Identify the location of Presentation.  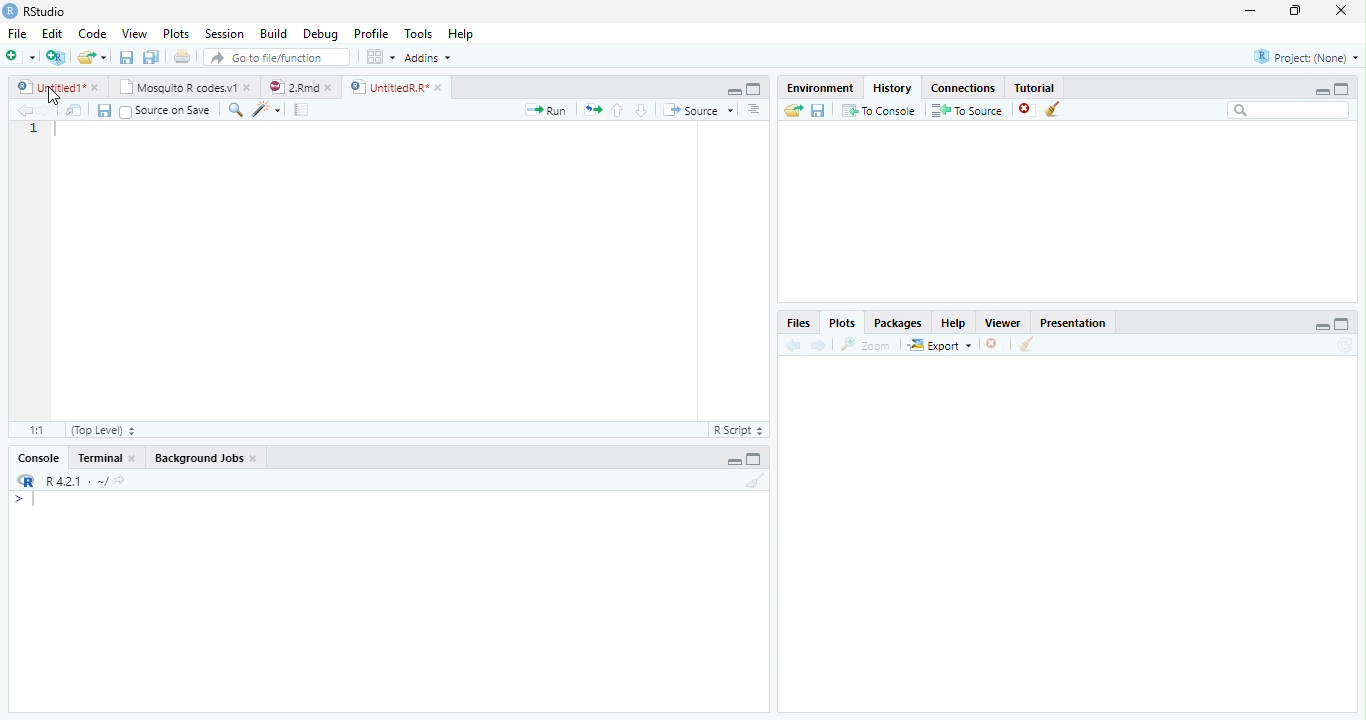
(1072, 323).